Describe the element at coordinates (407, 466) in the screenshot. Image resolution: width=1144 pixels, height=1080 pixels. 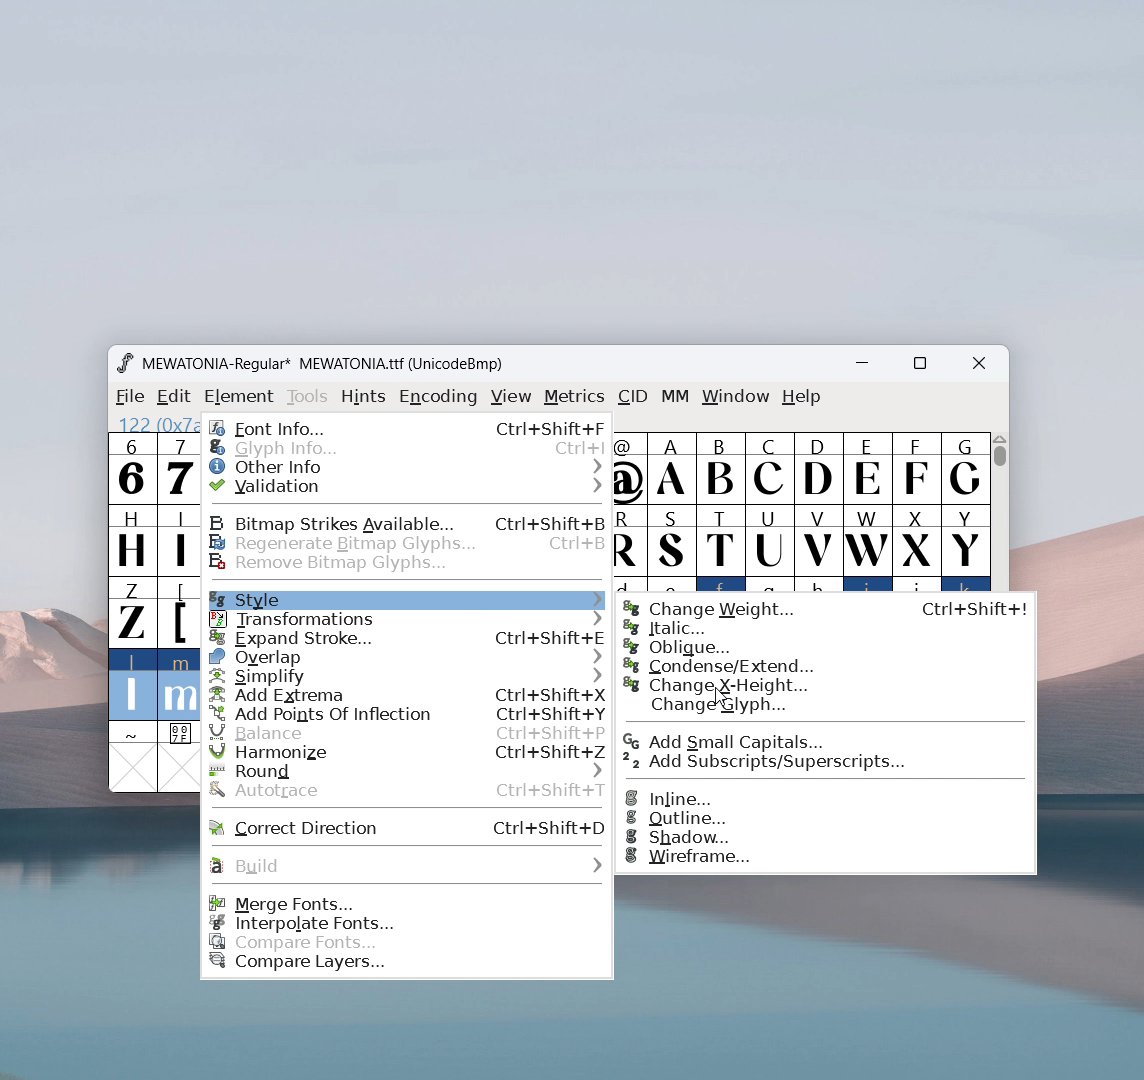
I see `other info` at that location.